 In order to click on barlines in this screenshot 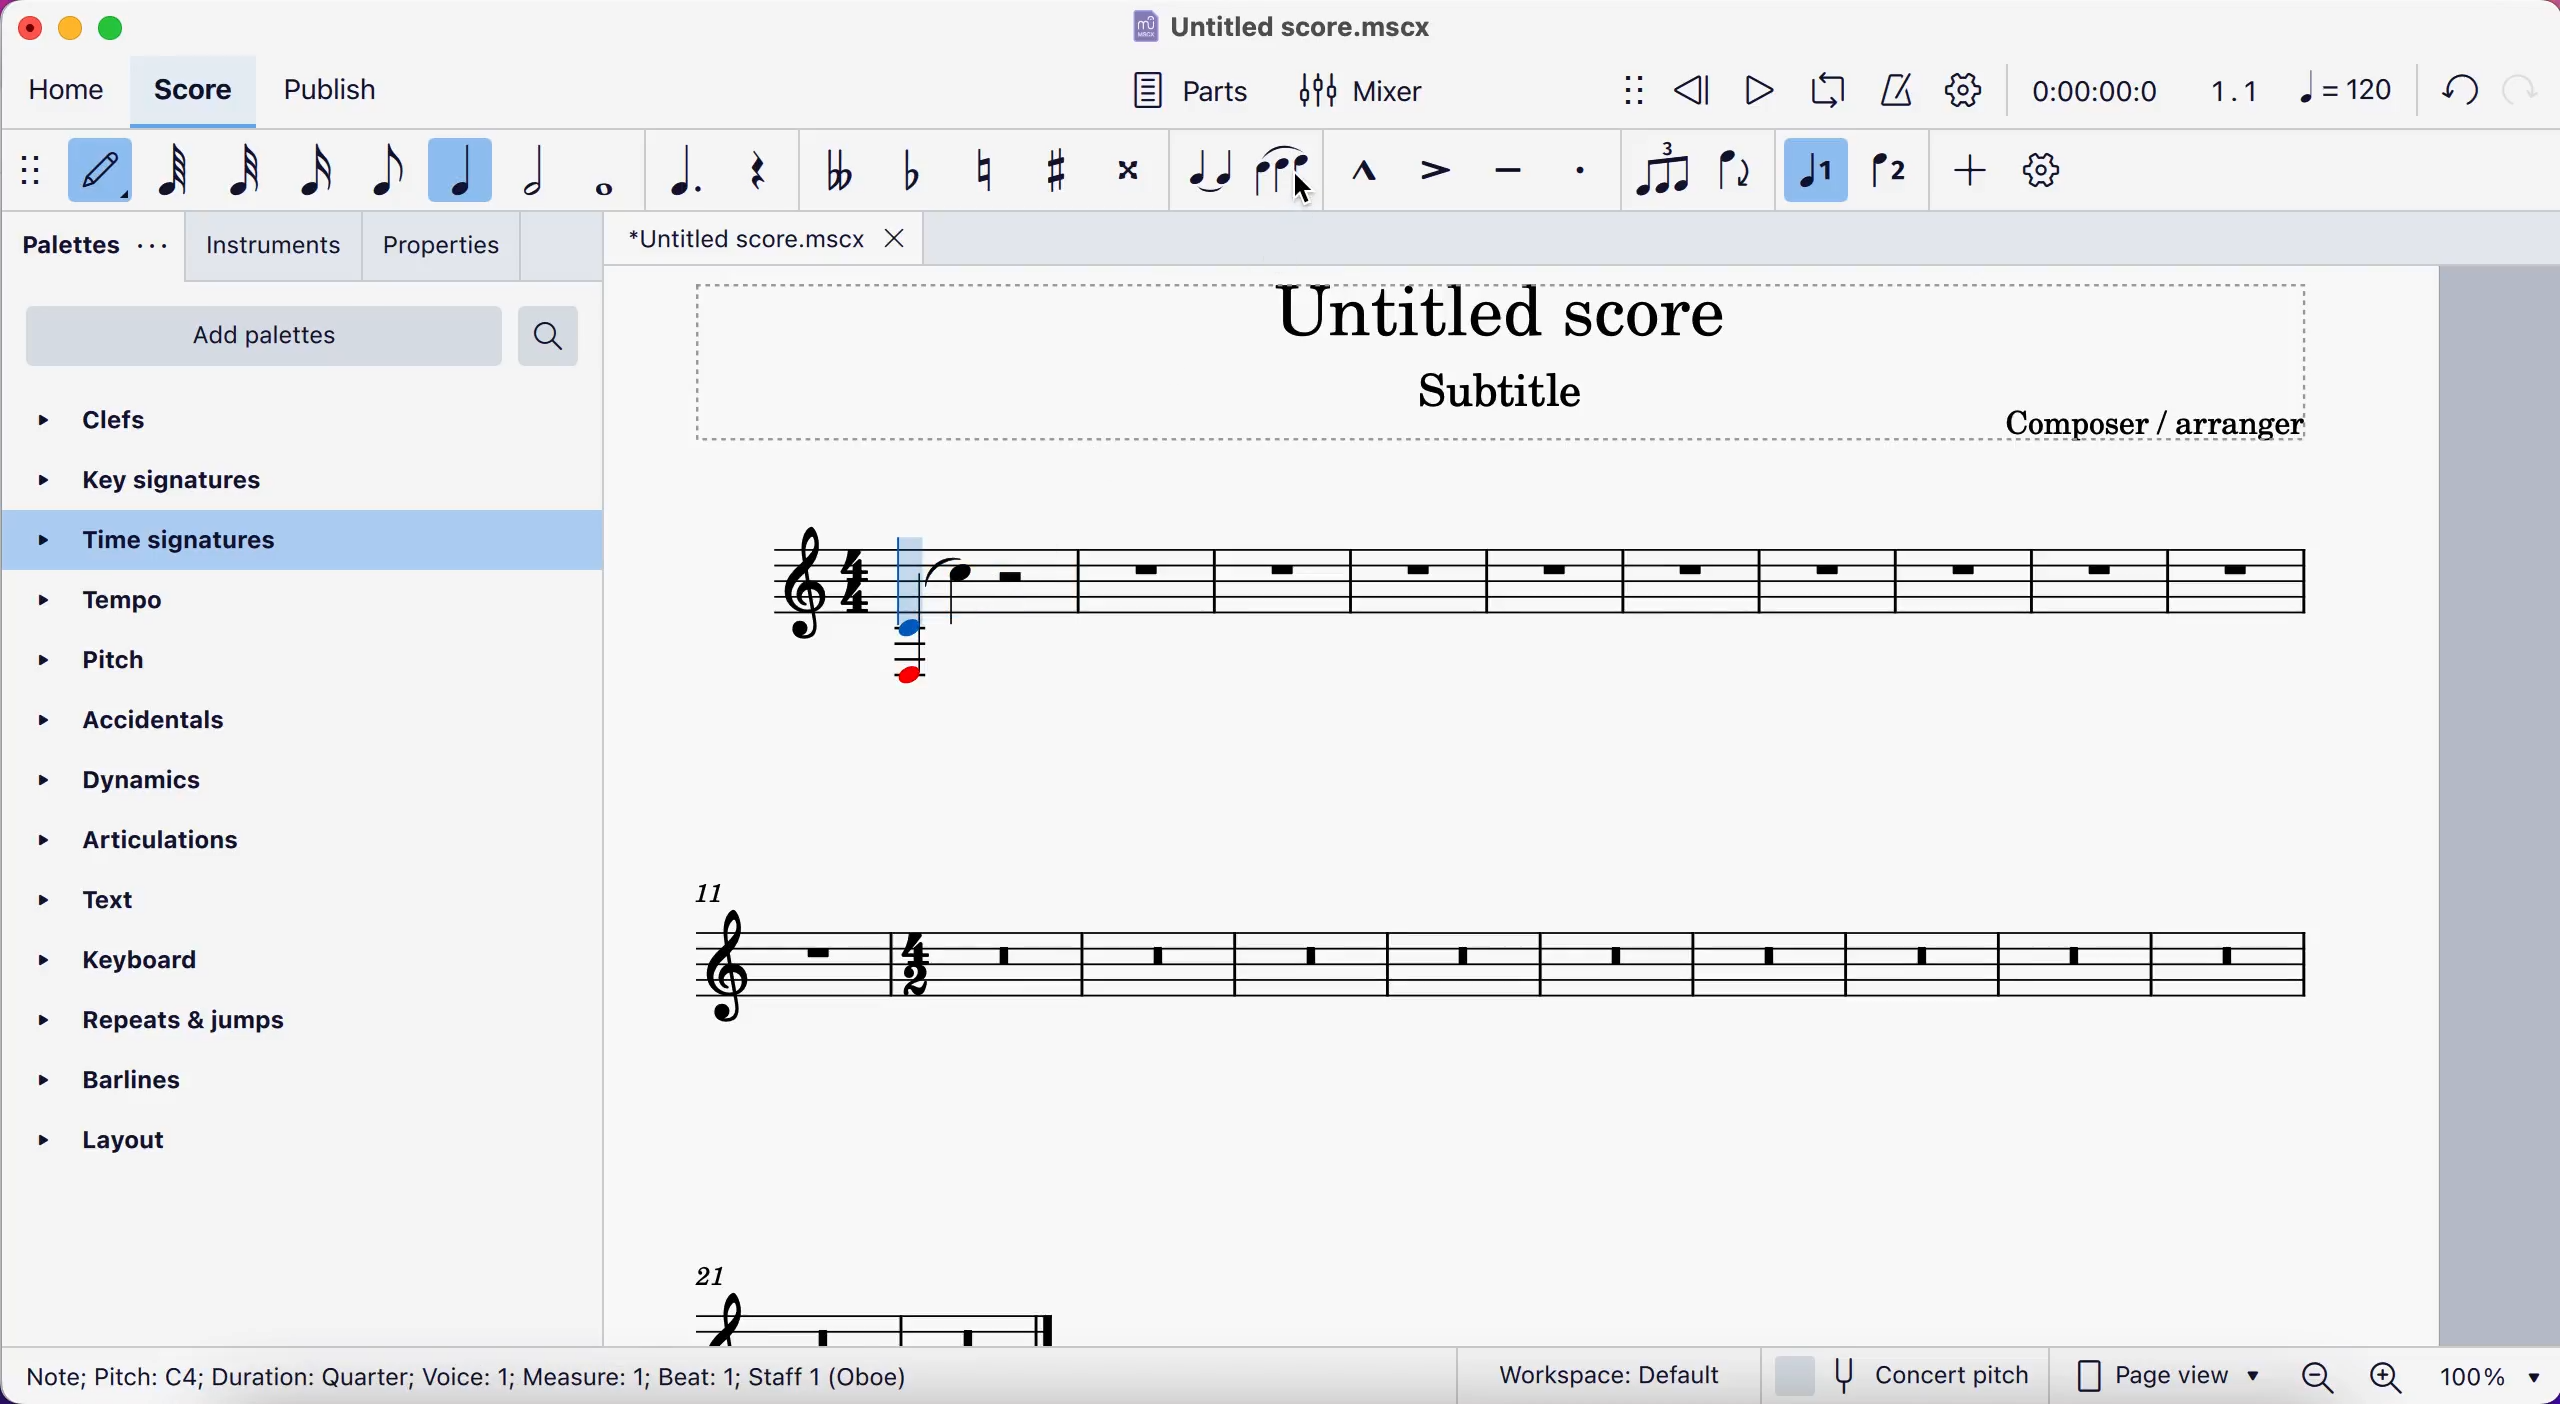, I will do `click(146, 1085)`.